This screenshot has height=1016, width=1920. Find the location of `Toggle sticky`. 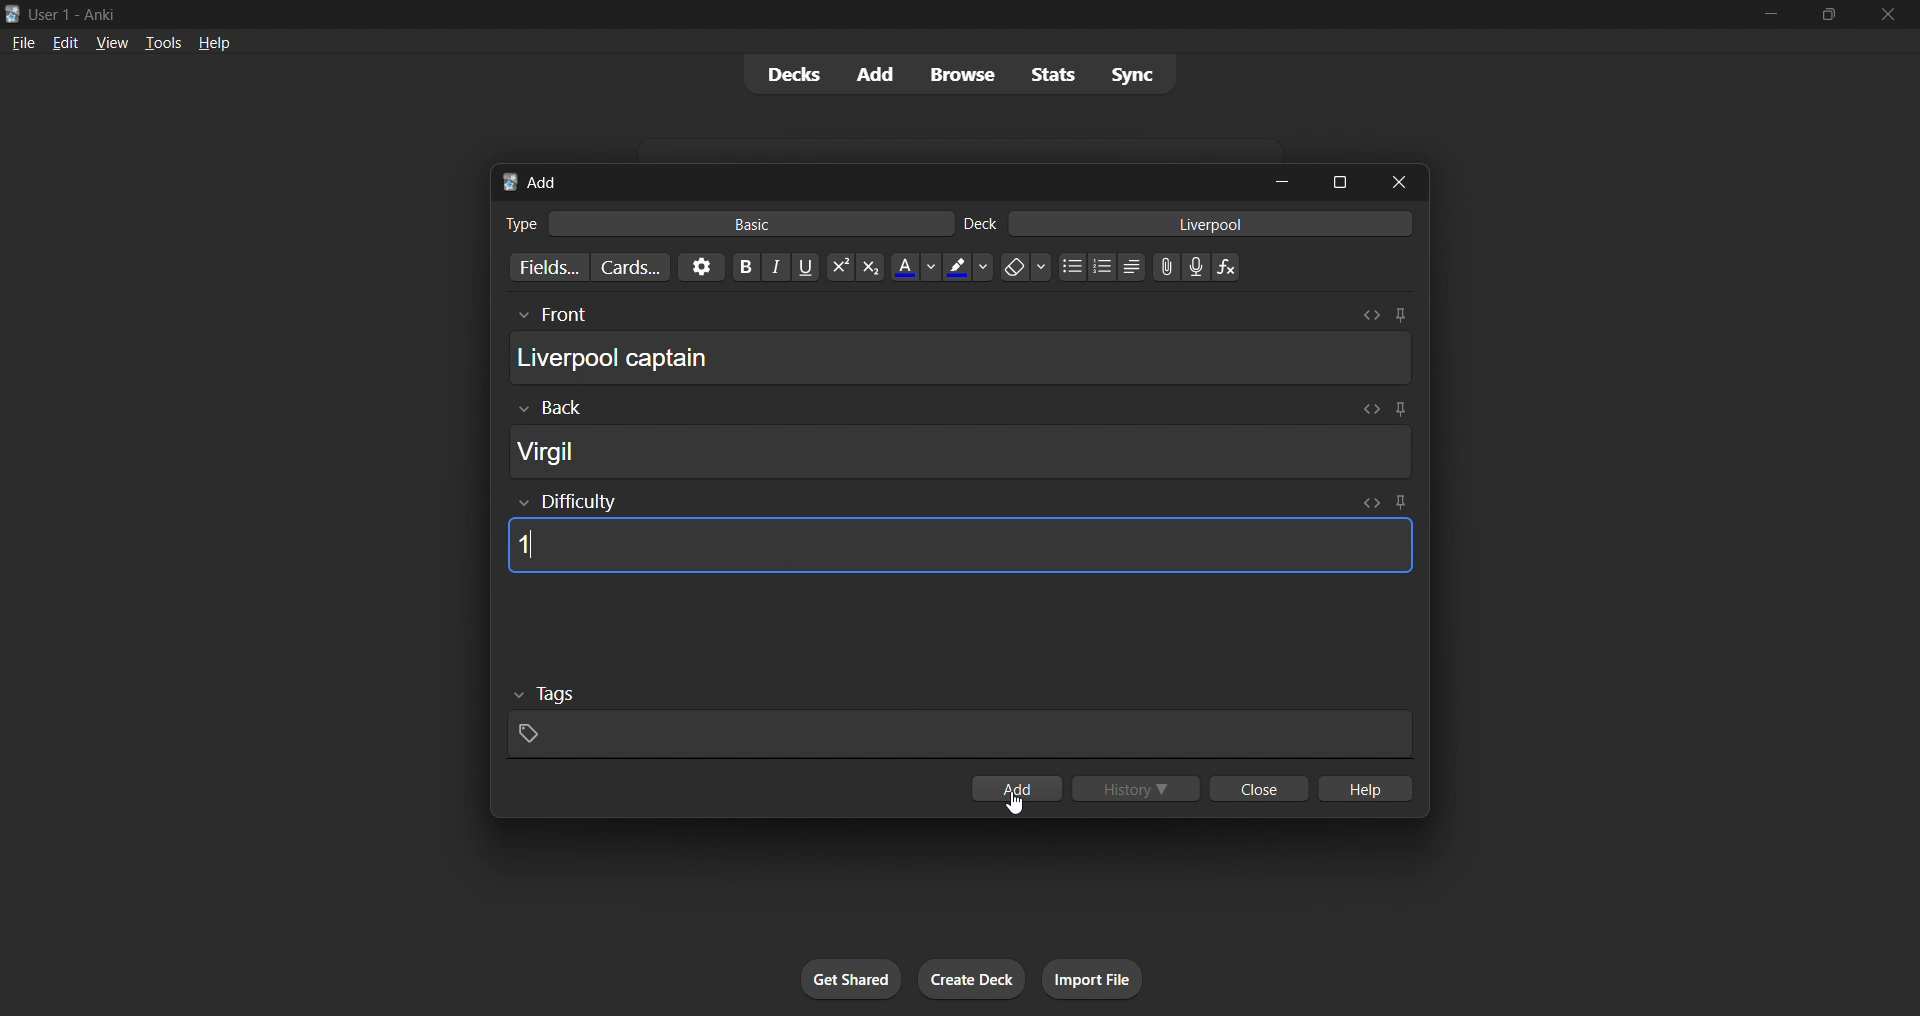

Toggle sticky is located at coordinates (1400, 504).